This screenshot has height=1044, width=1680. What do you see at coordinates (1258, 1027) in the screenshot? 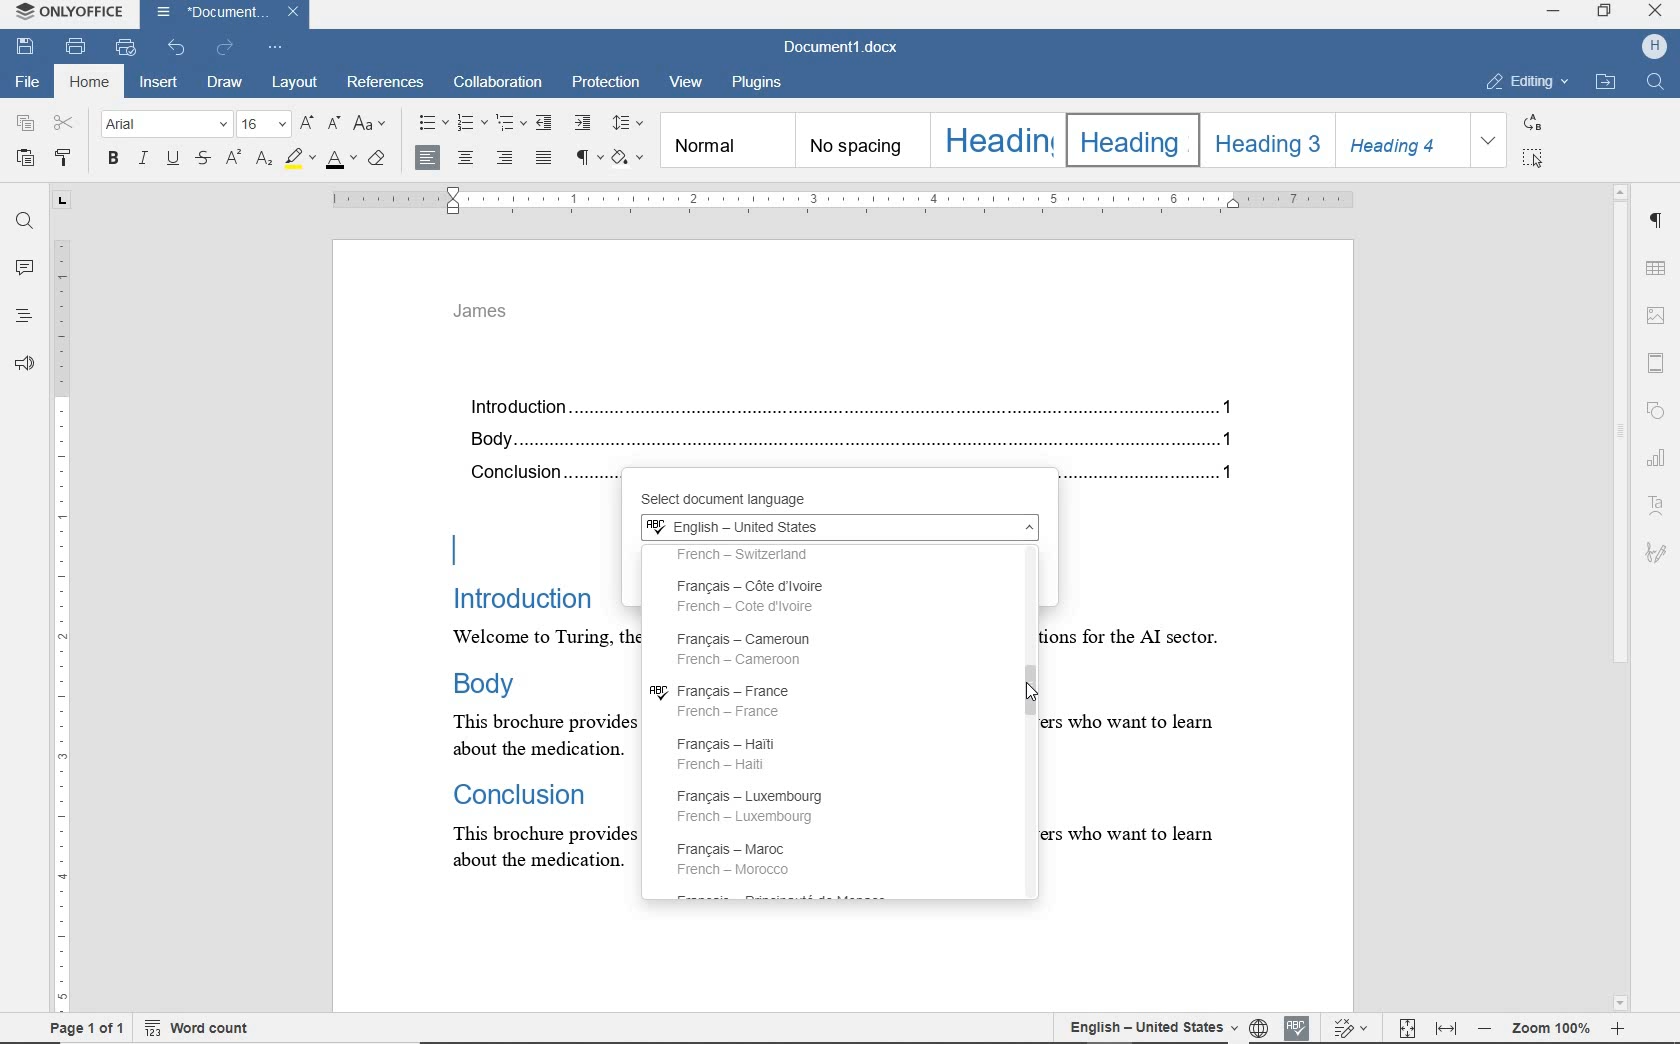
I see `language` at bounding box center [1258, 1027].